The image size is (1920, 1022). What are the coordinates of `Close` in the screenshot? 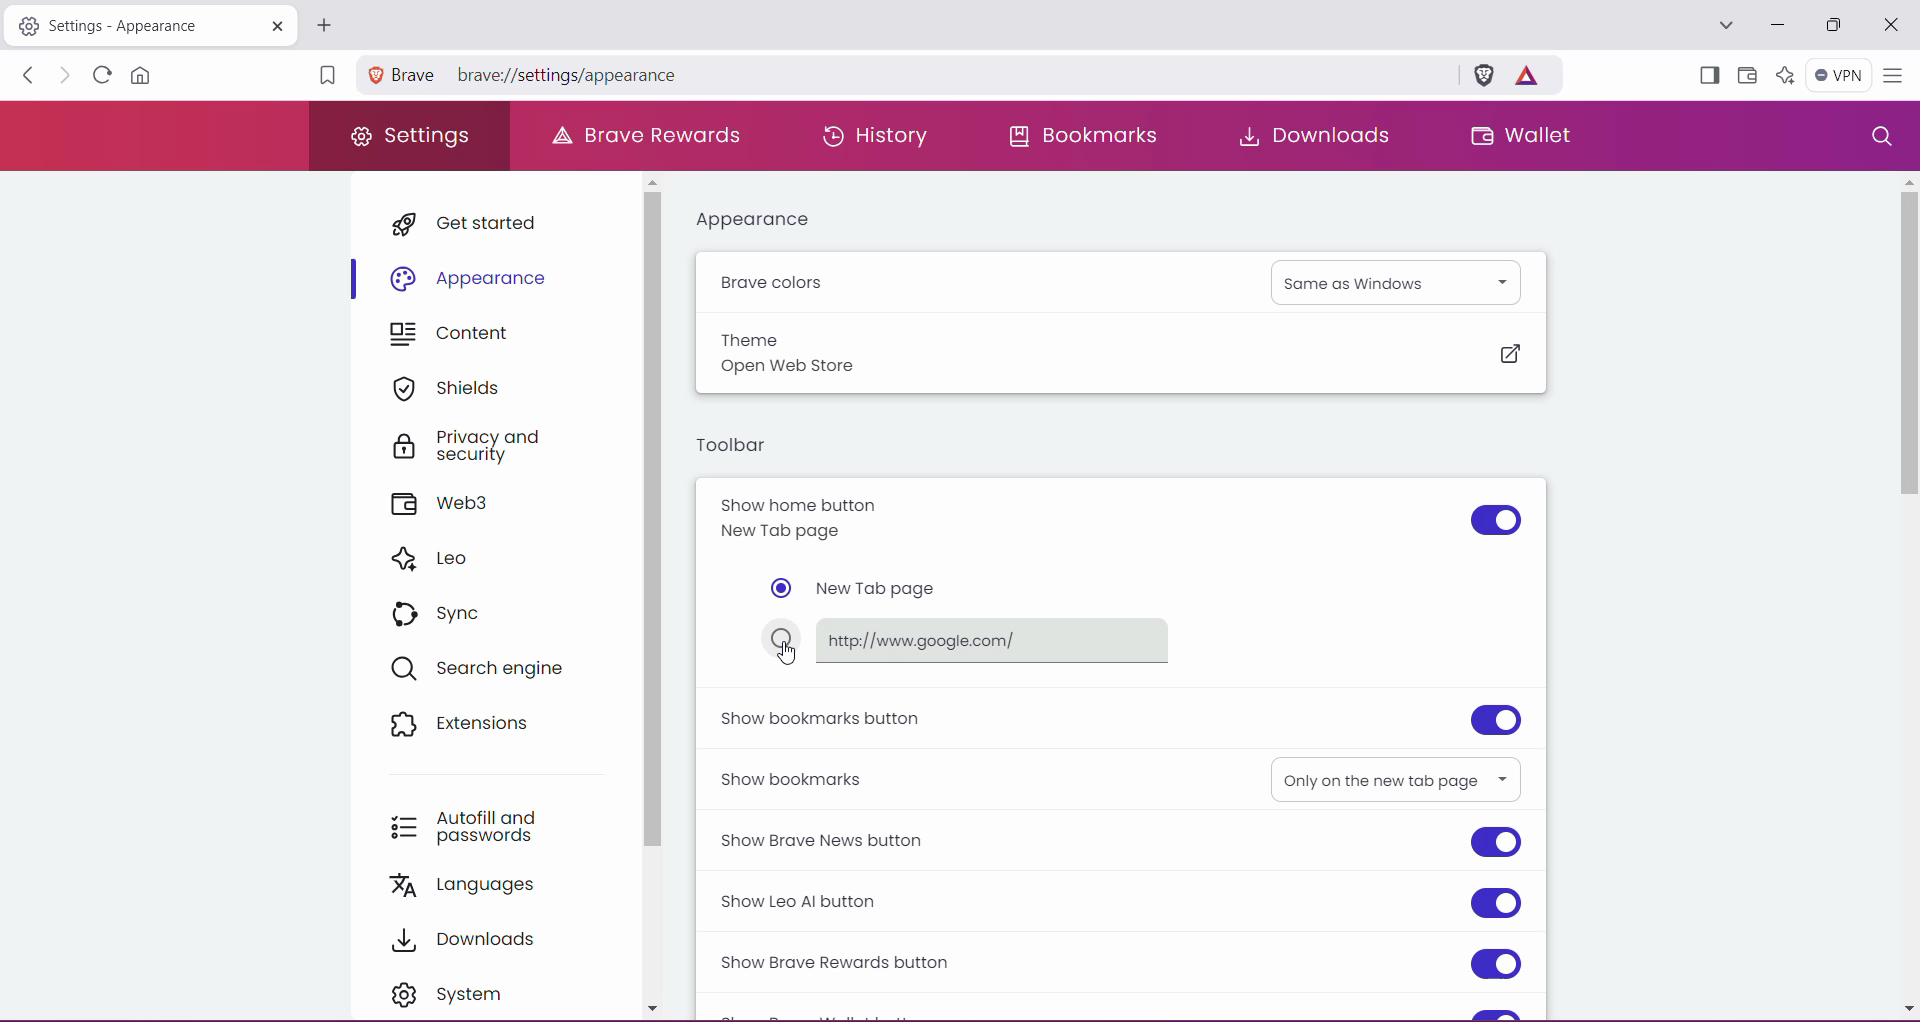 It's located at (1891, 26).